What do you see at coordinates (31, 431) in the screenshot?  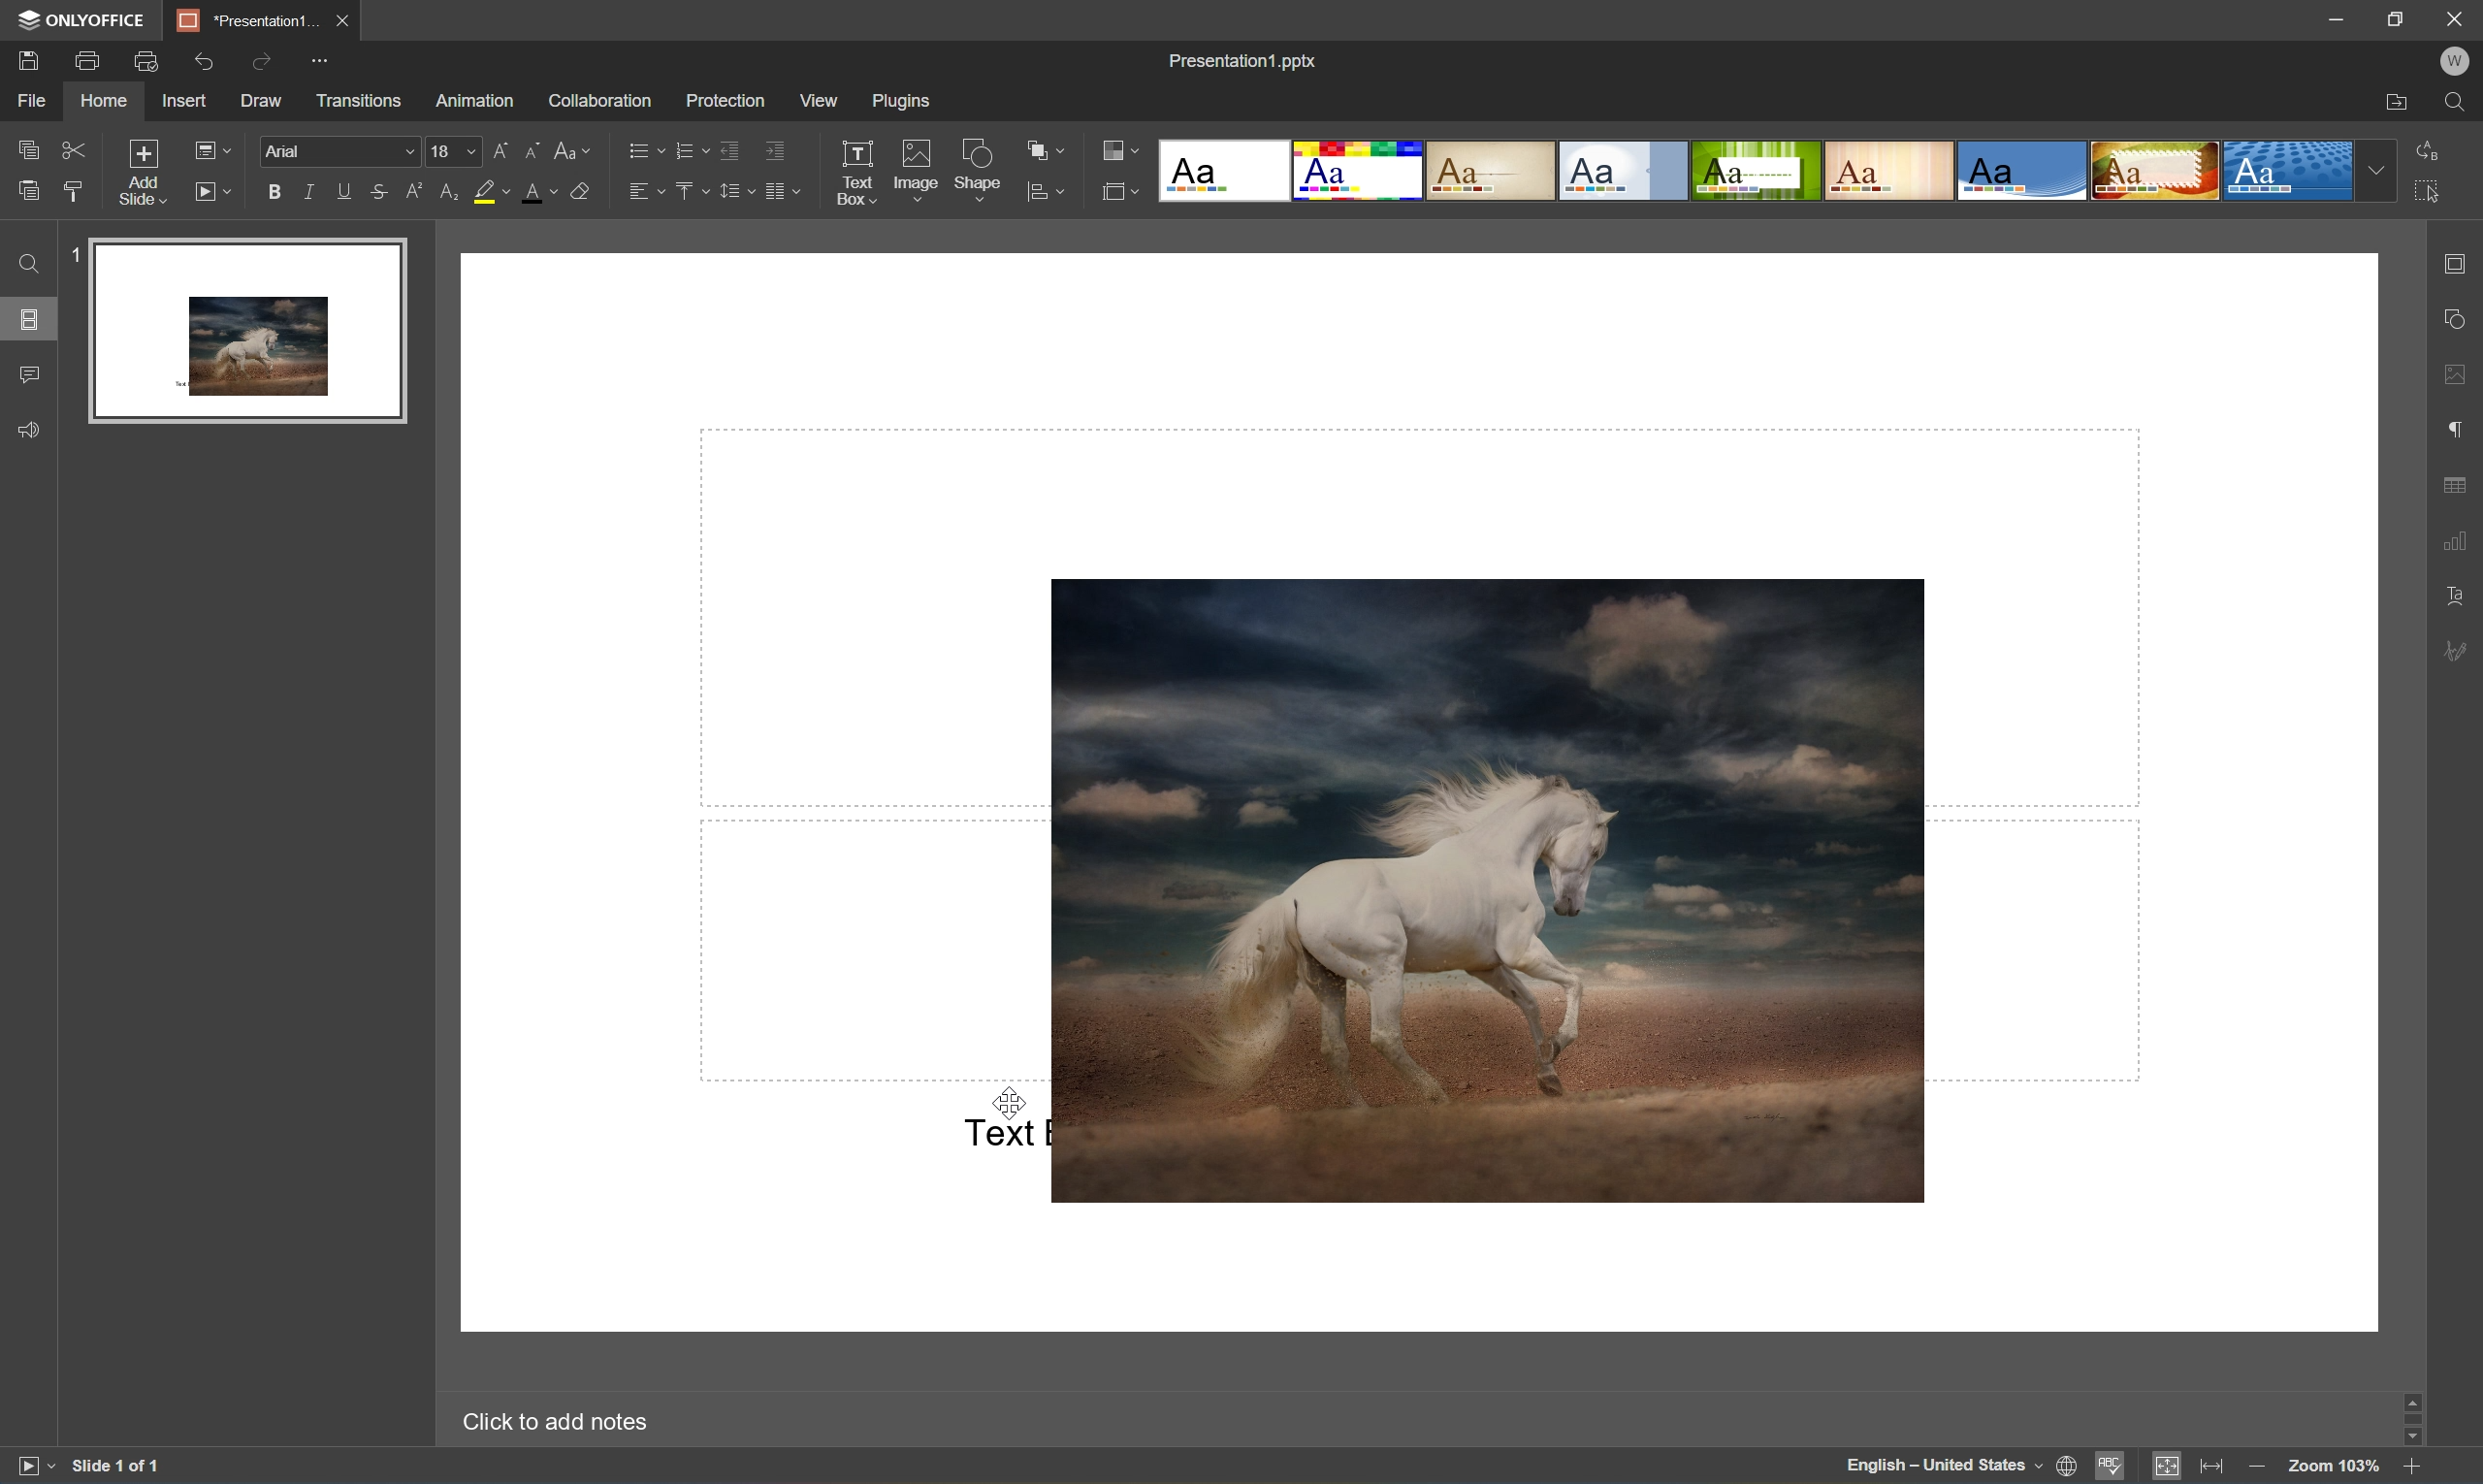 I see `Feedback & Support` at bounding box center [31, 431].